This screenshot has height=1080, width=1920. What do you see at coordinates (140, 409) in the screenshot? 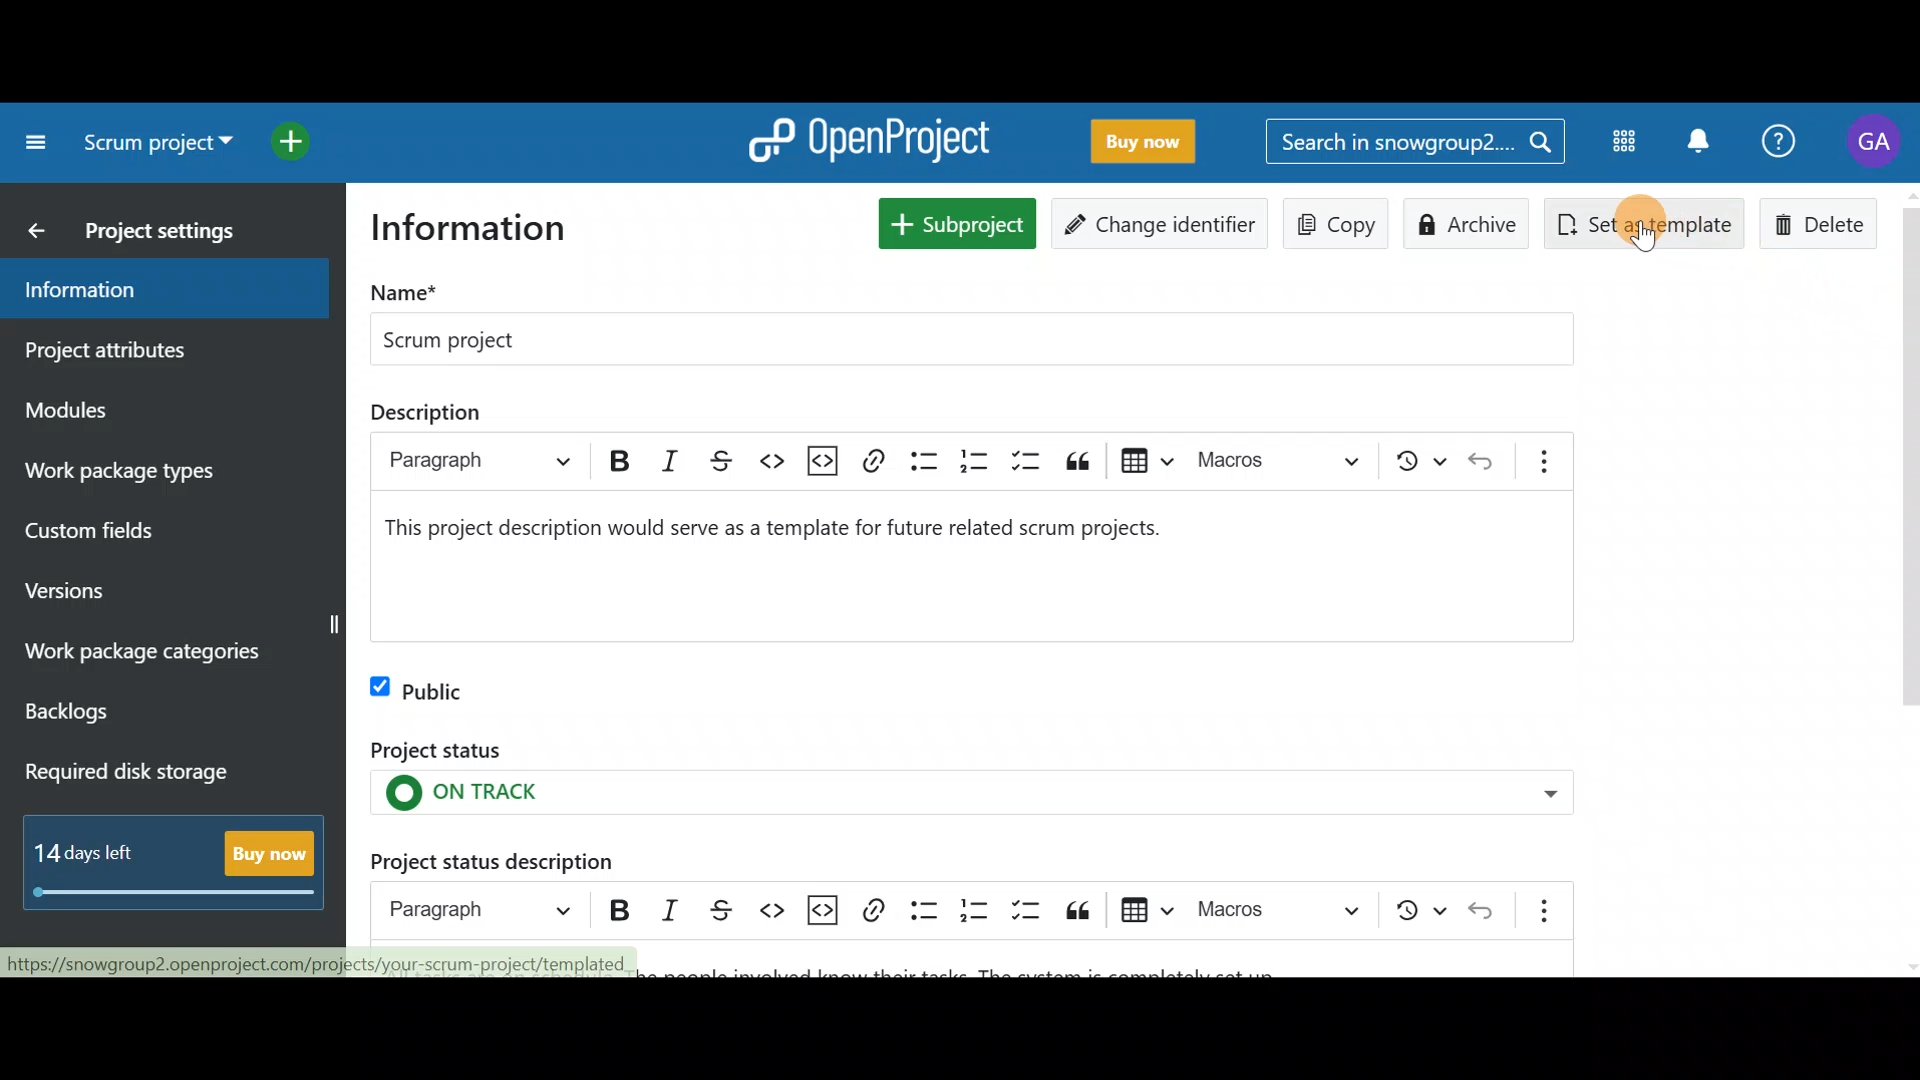
I see `Modules` at bounding box center [140, 409].